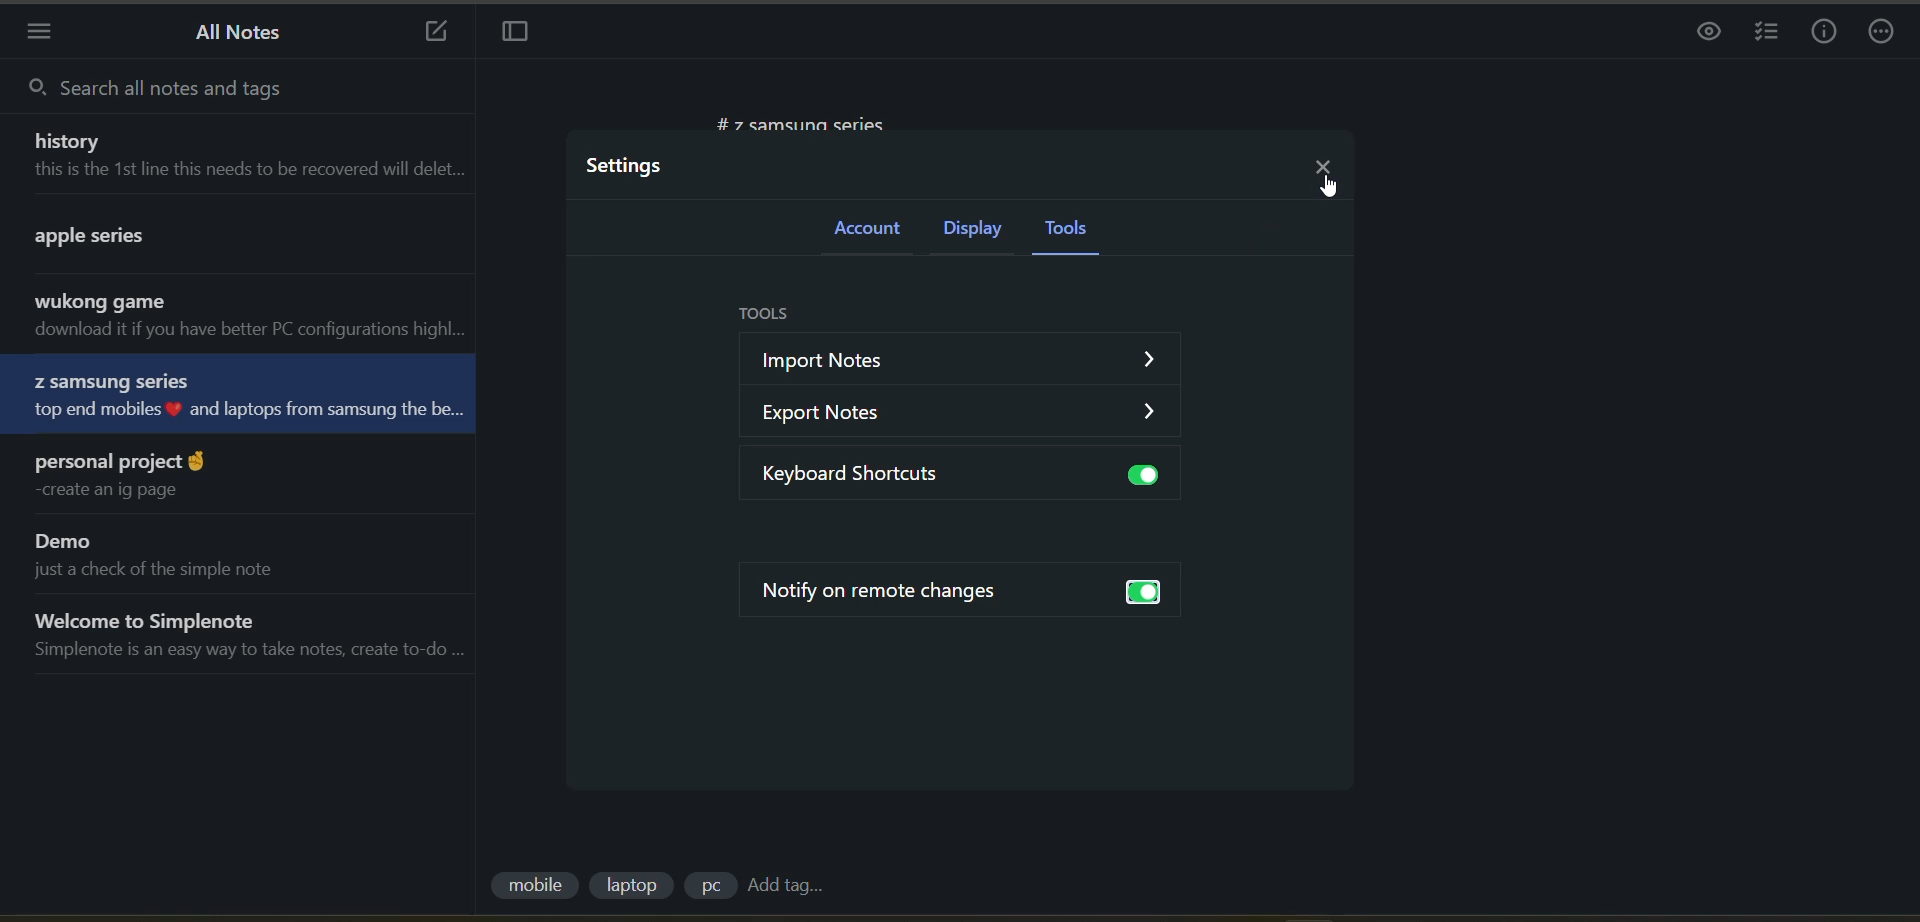 Image resolution: width=1920 pixels, height=922 pixels. I want to click on display, so click(970, 231).